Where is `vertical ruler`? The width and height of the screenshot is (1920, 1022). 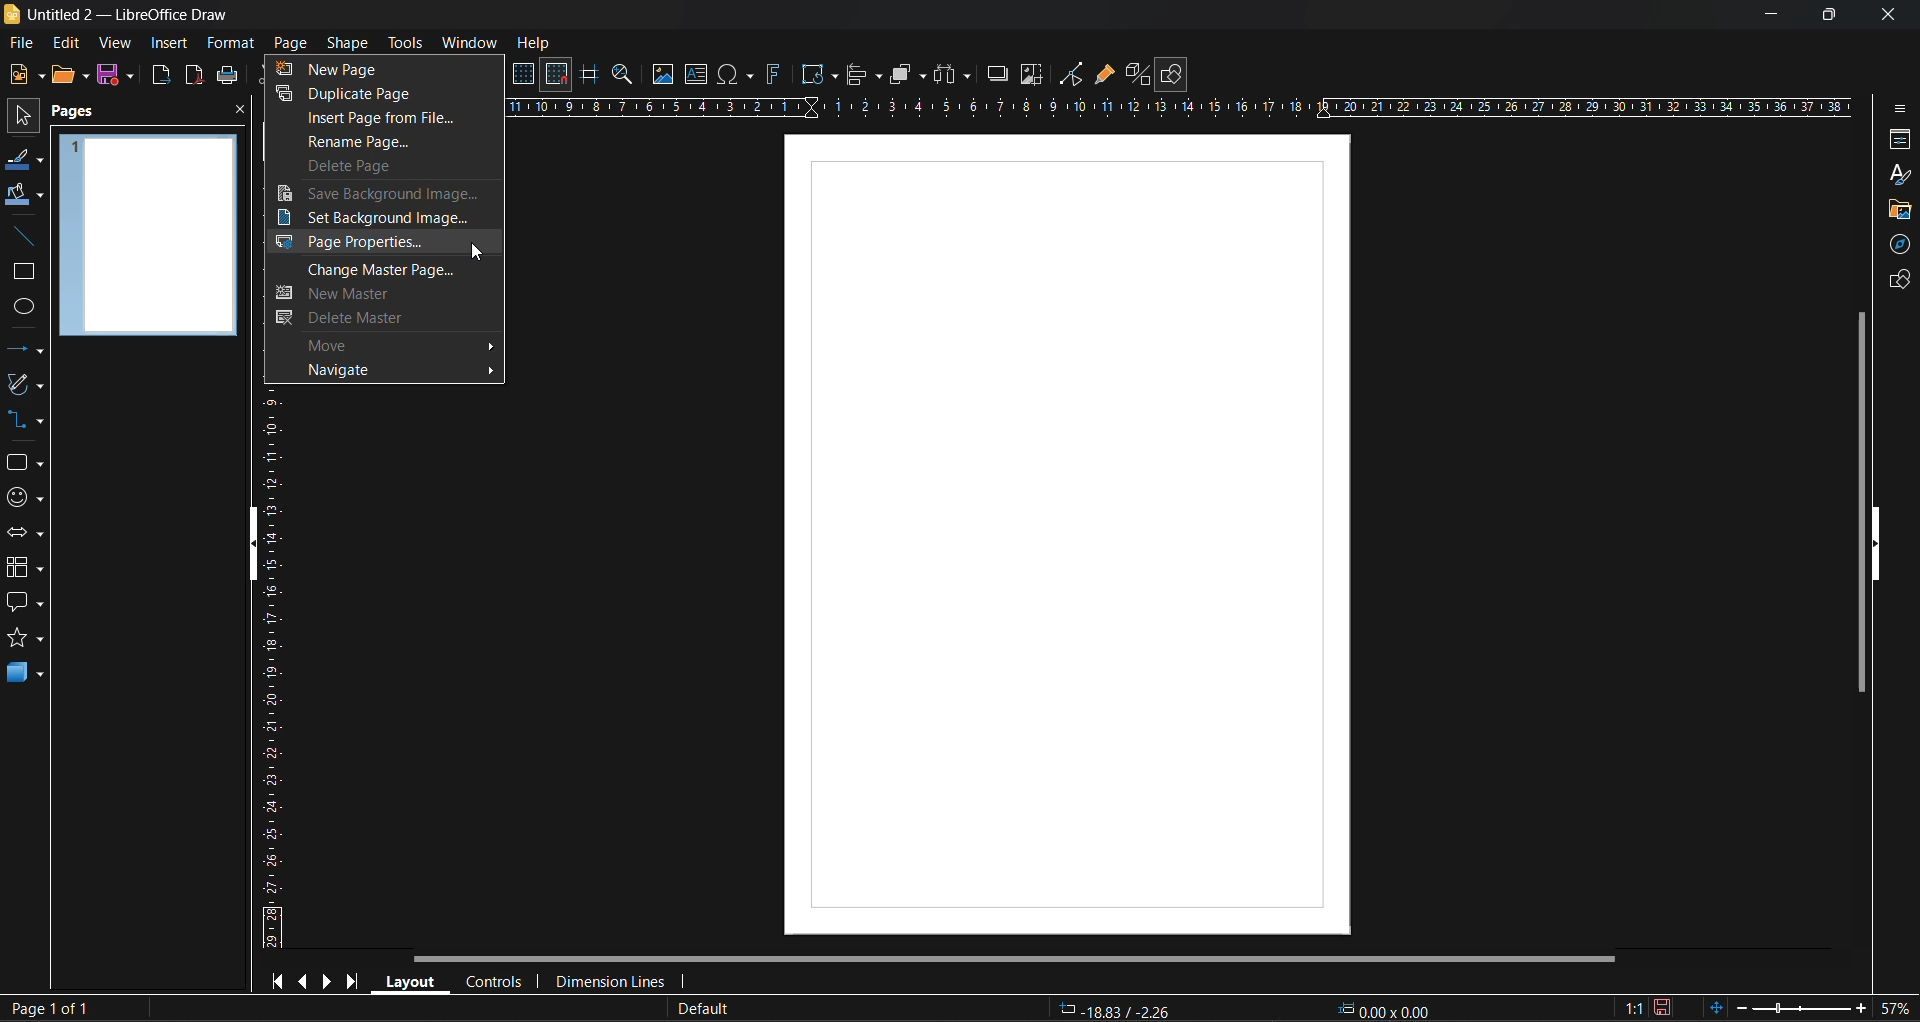
vertical ruler is located at coordinates (270, 540).